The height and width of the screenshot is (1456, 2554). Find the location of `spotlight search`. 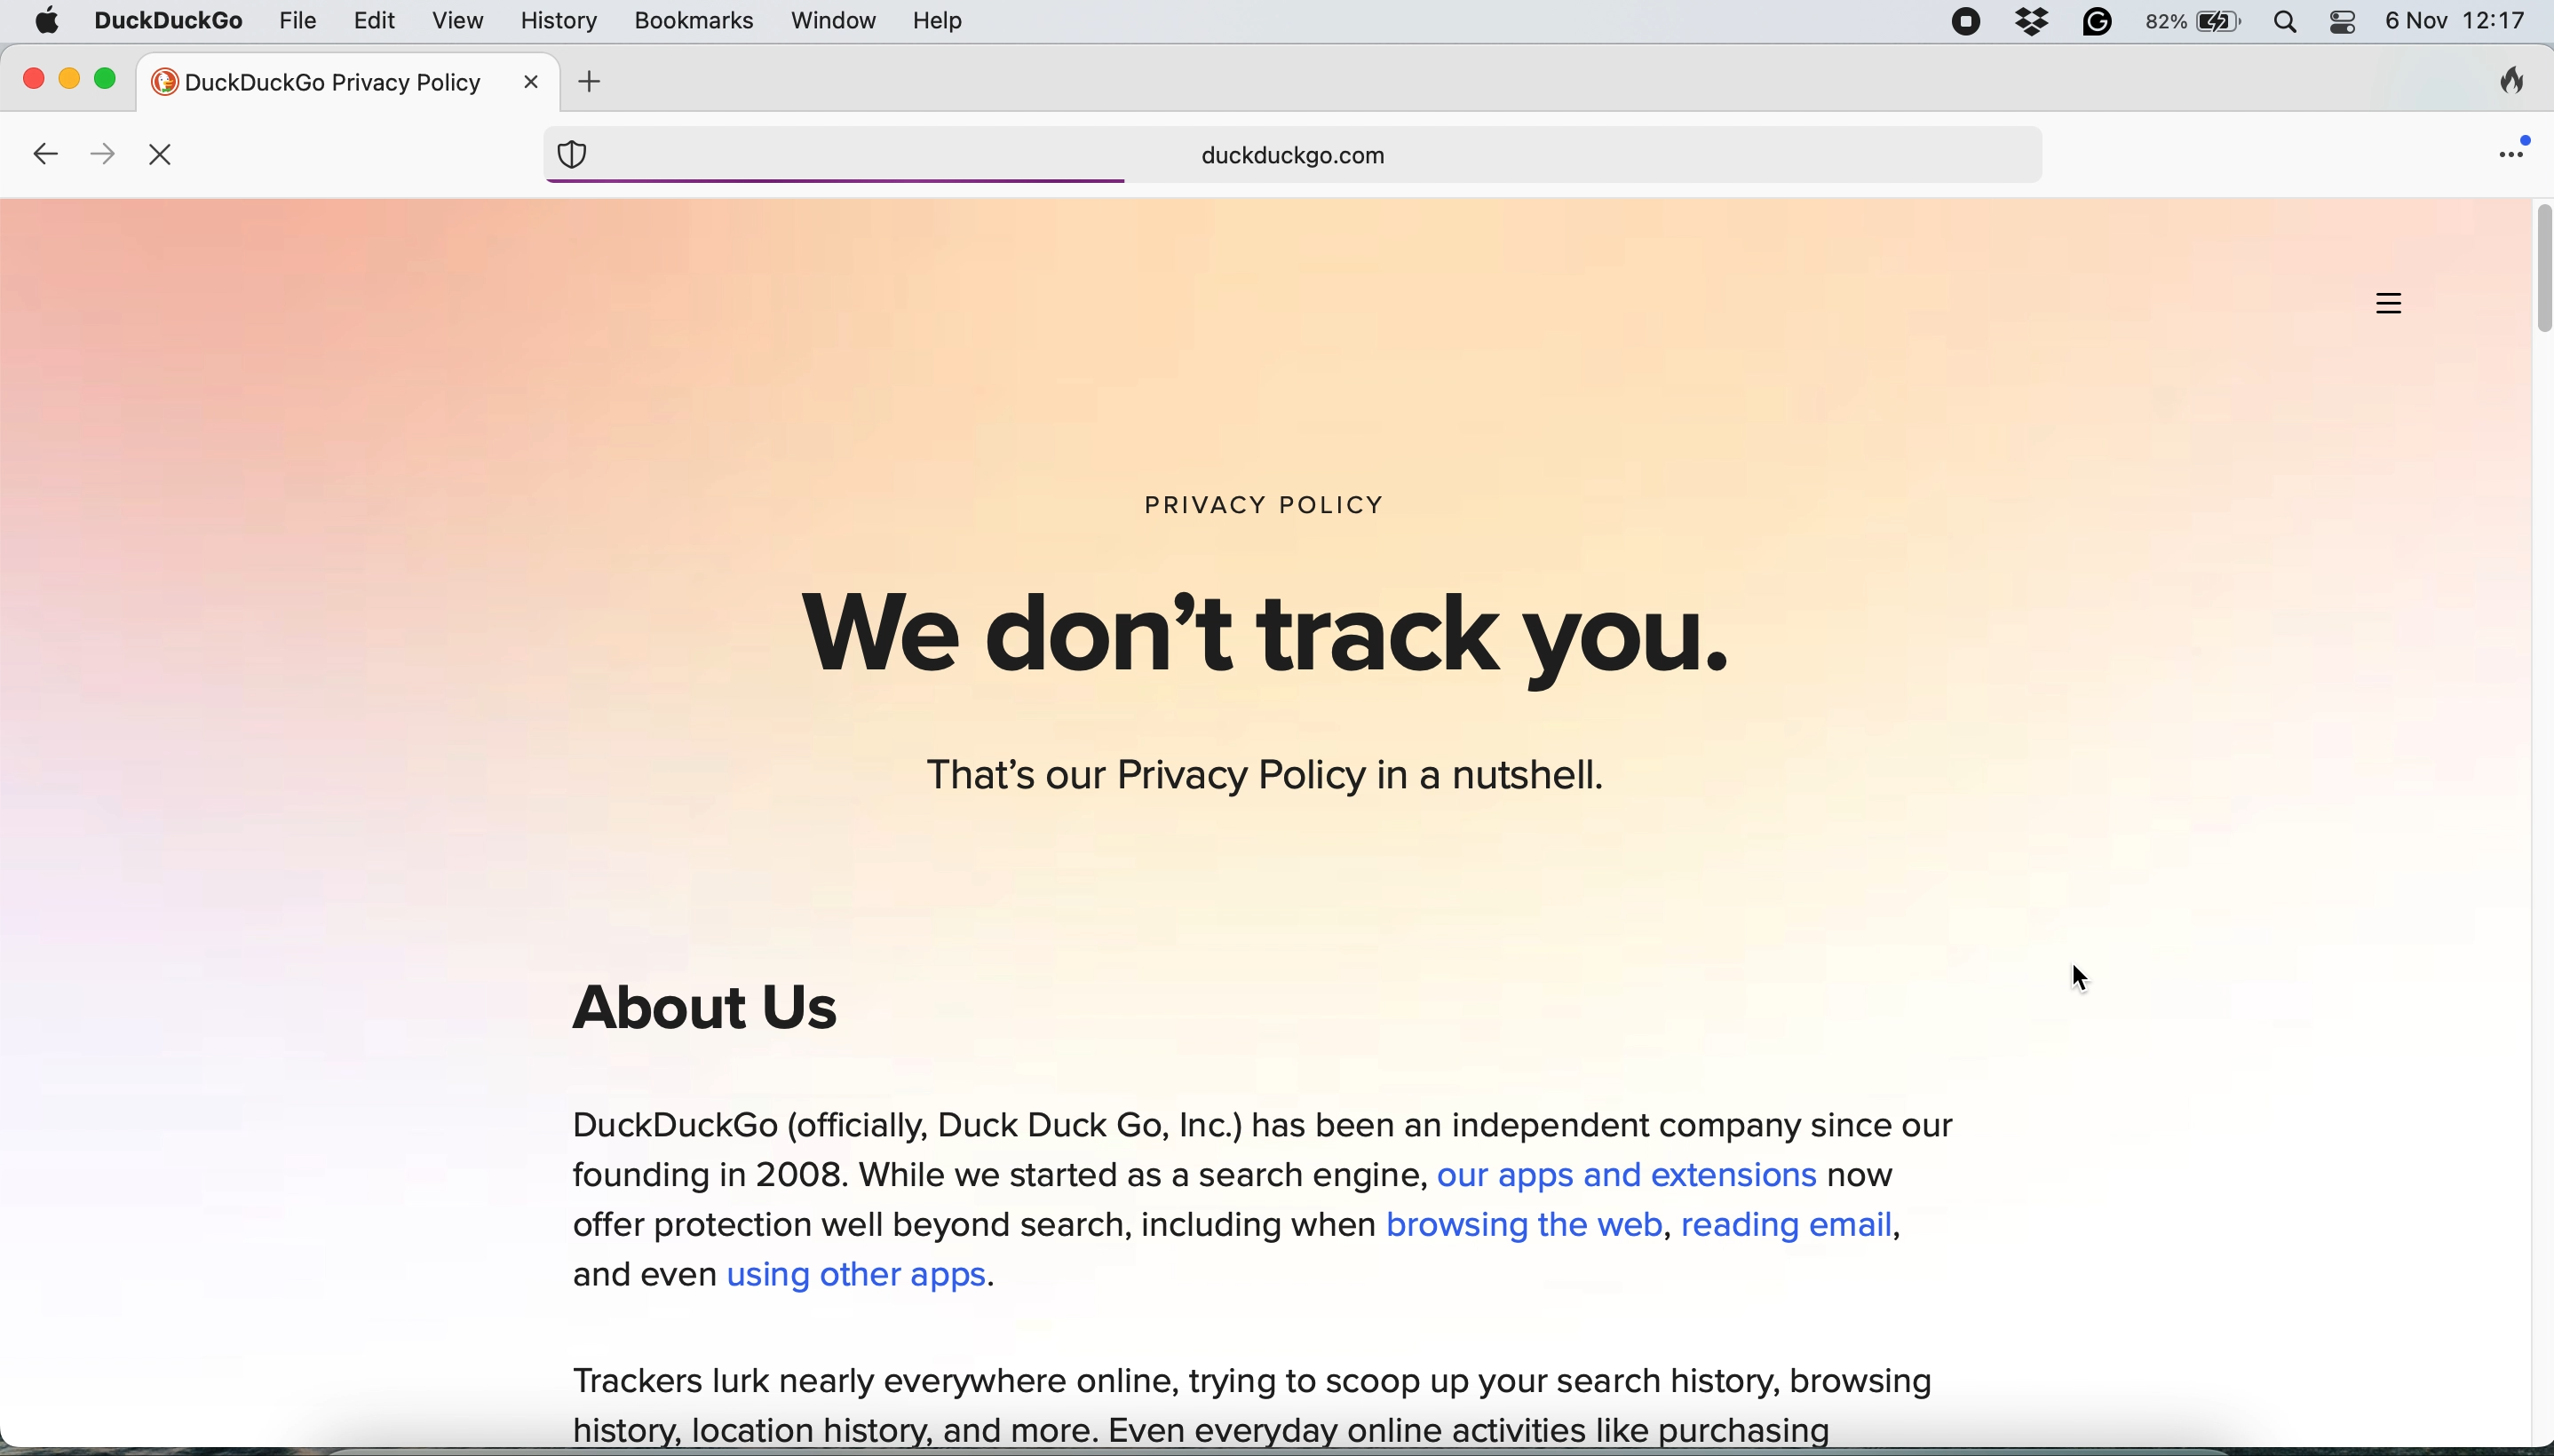

spotlight search is located at coordinates (2288, 24).